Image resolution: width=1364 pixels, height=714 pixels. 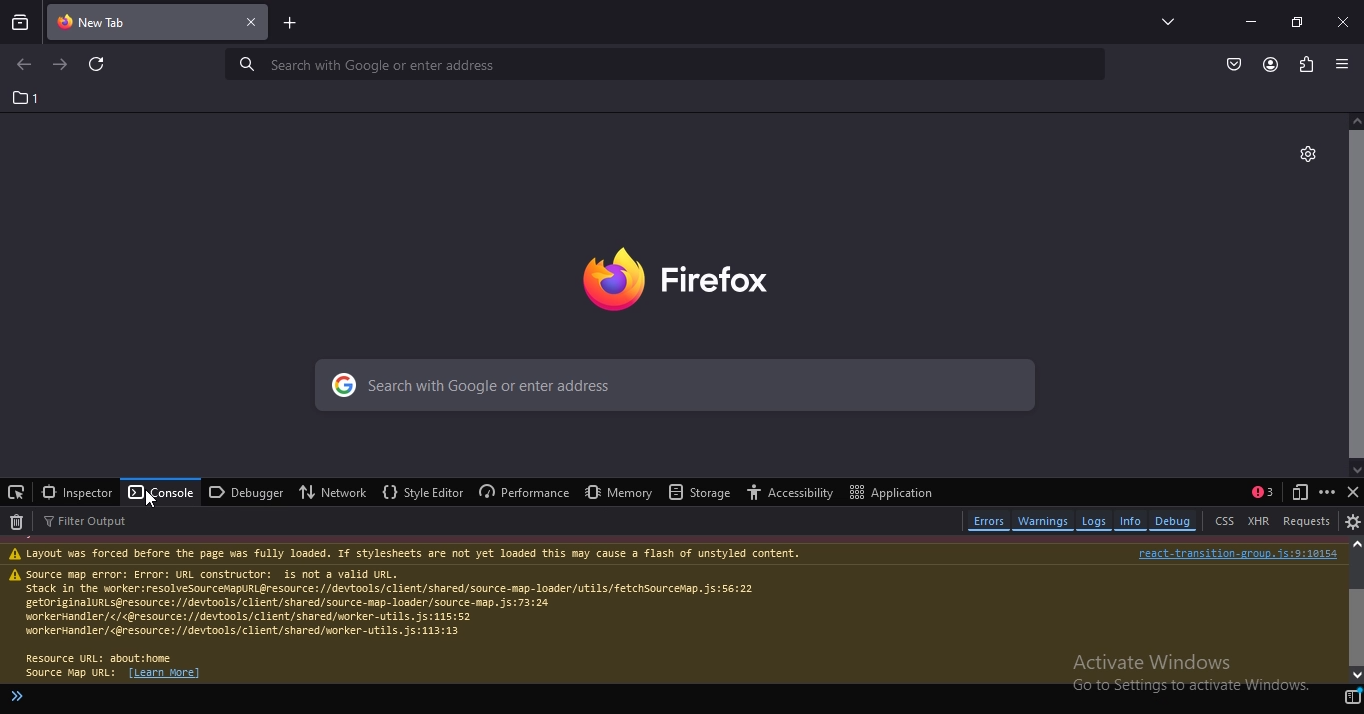 What do you see at coordinates (696, 280) in the screenshot?
I see `image` at bounding box center [696, 280].